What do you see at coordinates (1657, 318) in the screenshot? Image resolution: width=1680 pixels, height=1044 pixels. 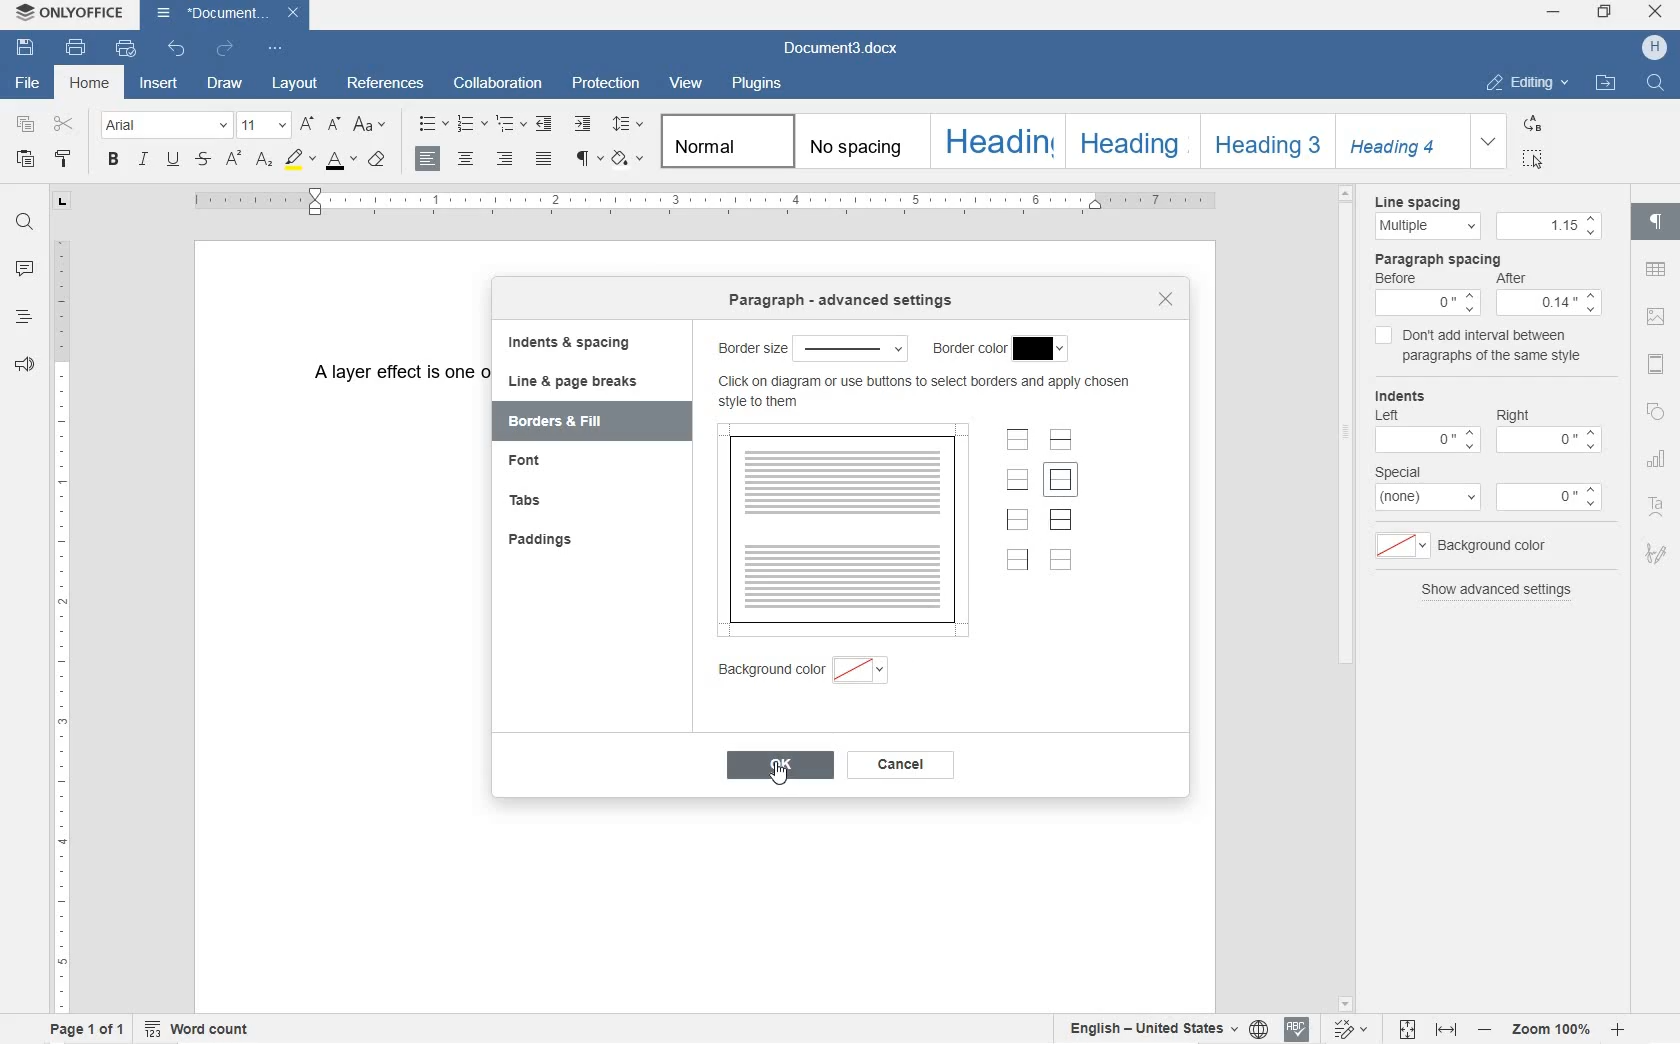 I see `IMAGE` at bounding box center [1657, 318].